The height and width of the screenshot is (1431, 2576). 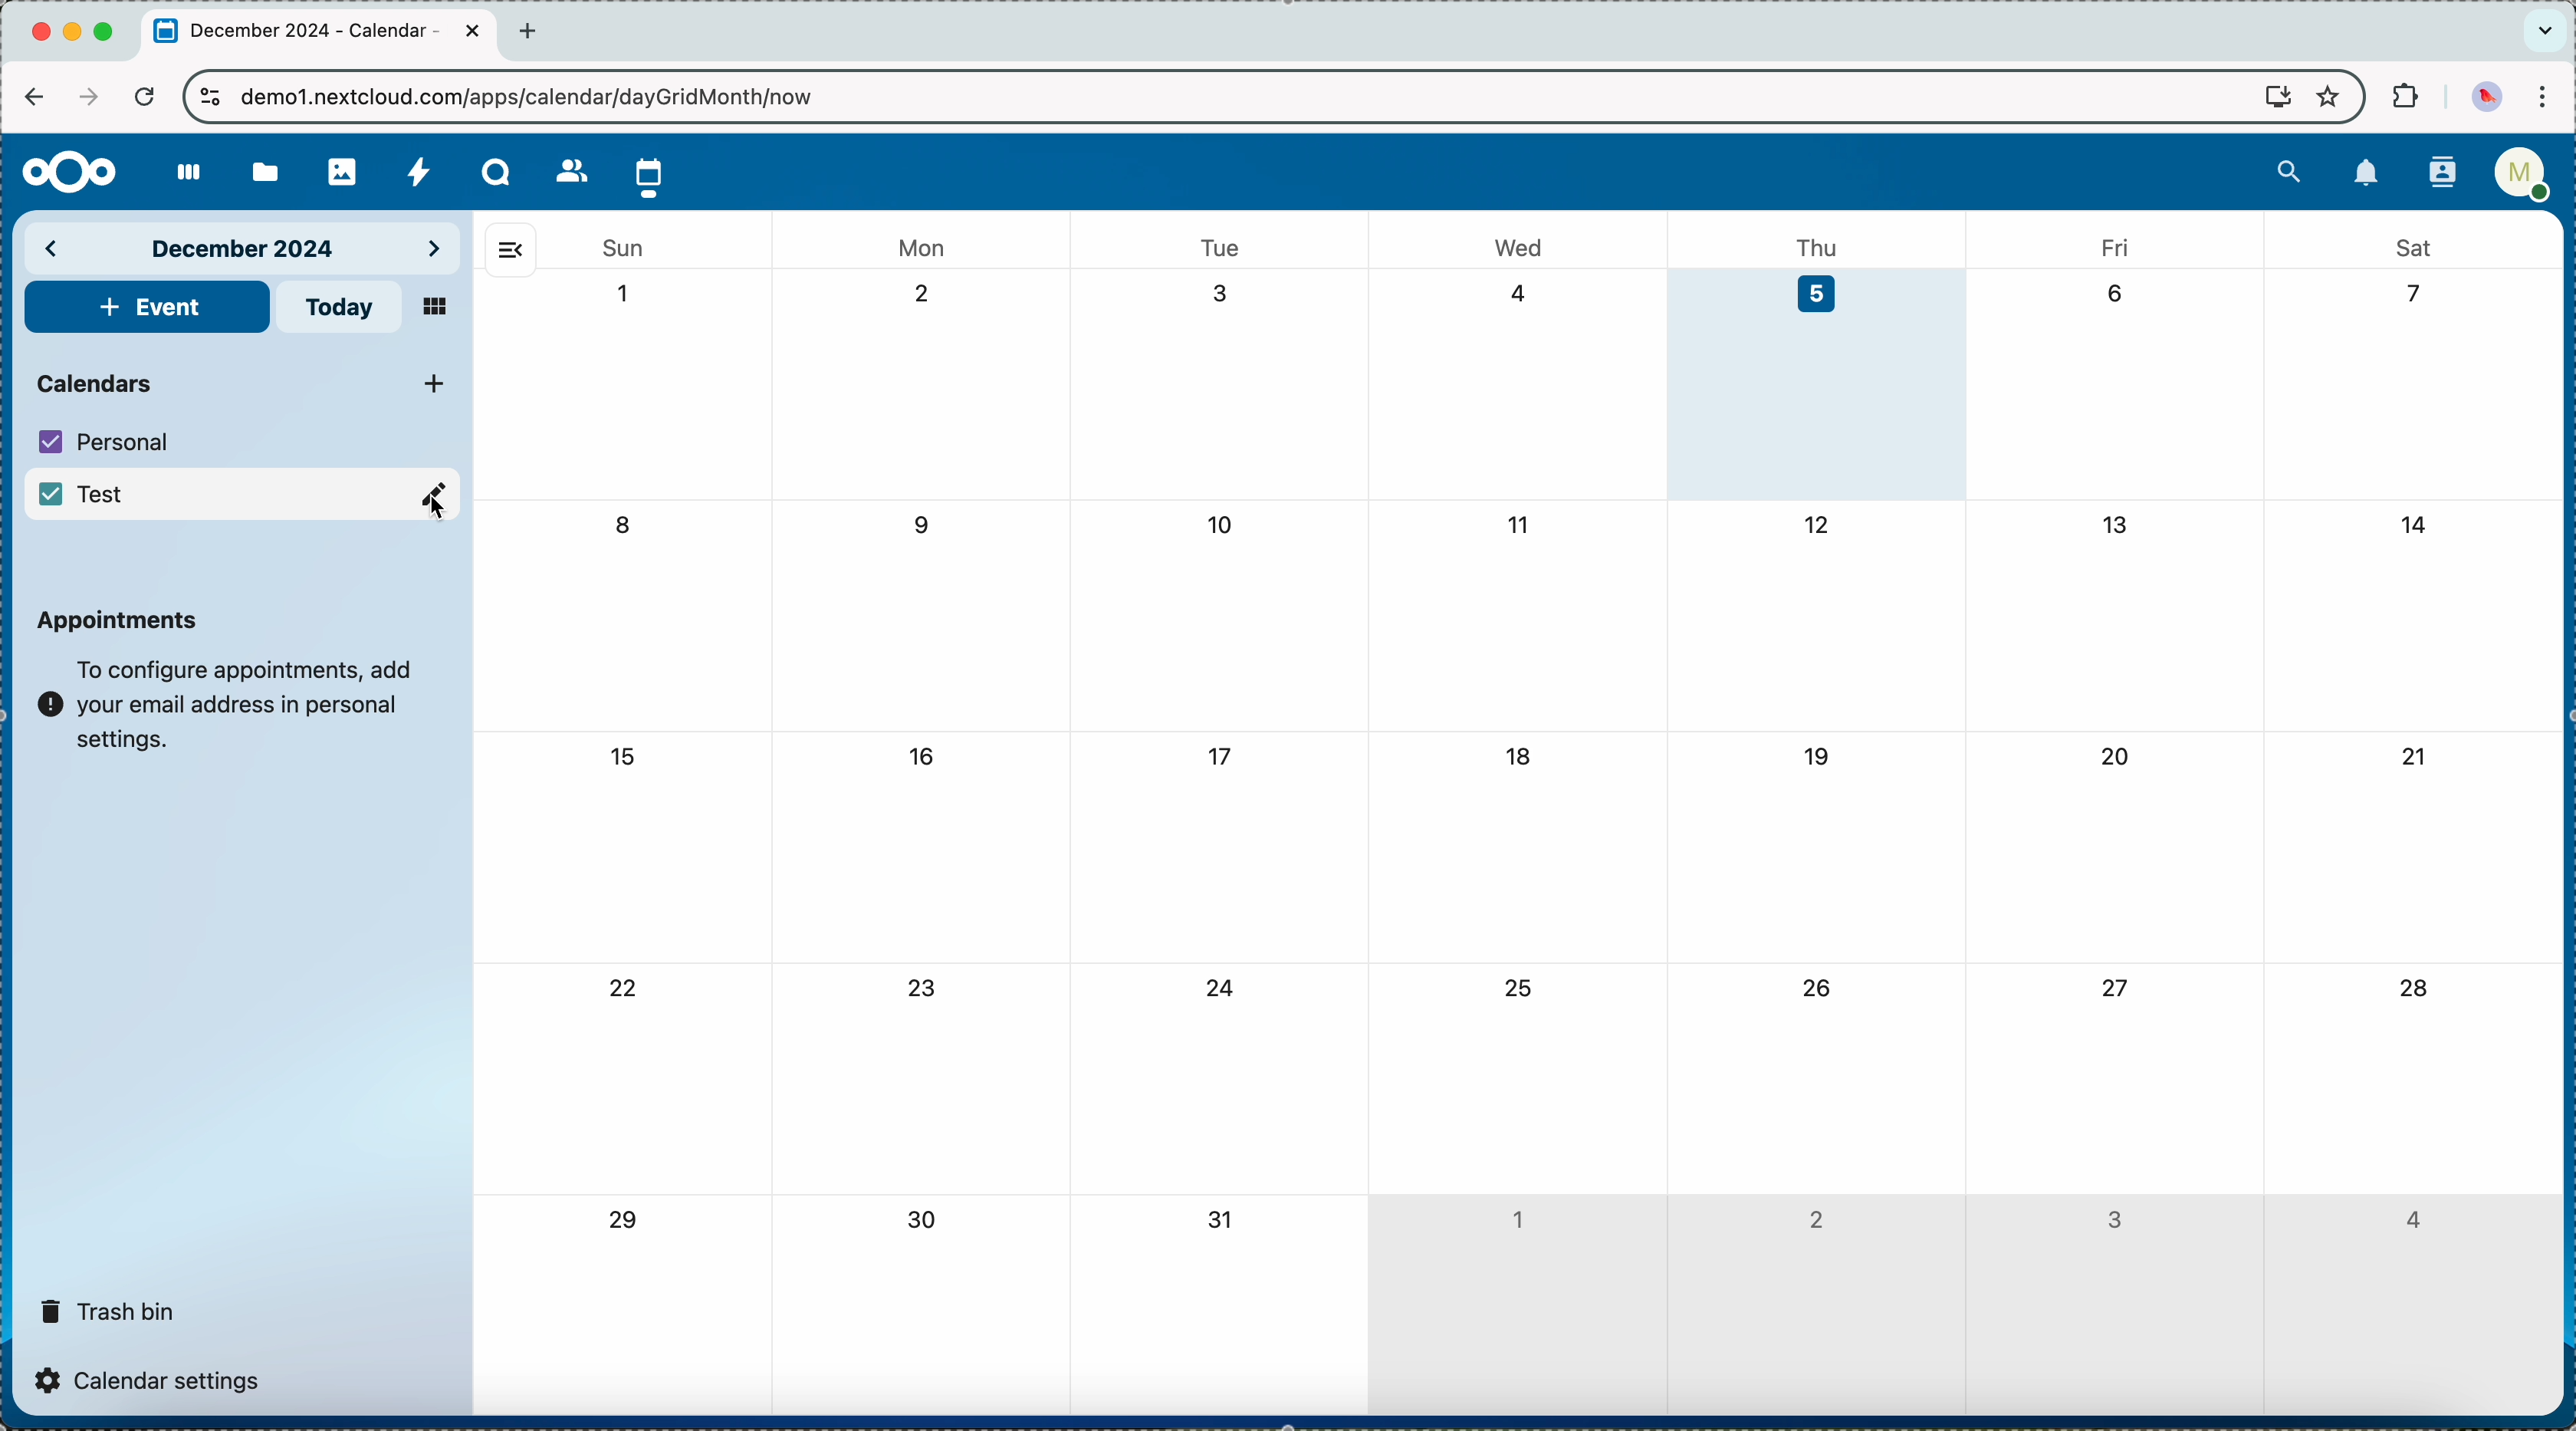 What do you see at coordinates (108, 32) in the screenshot?
I see `maximize` at bounding box center [108, 32].